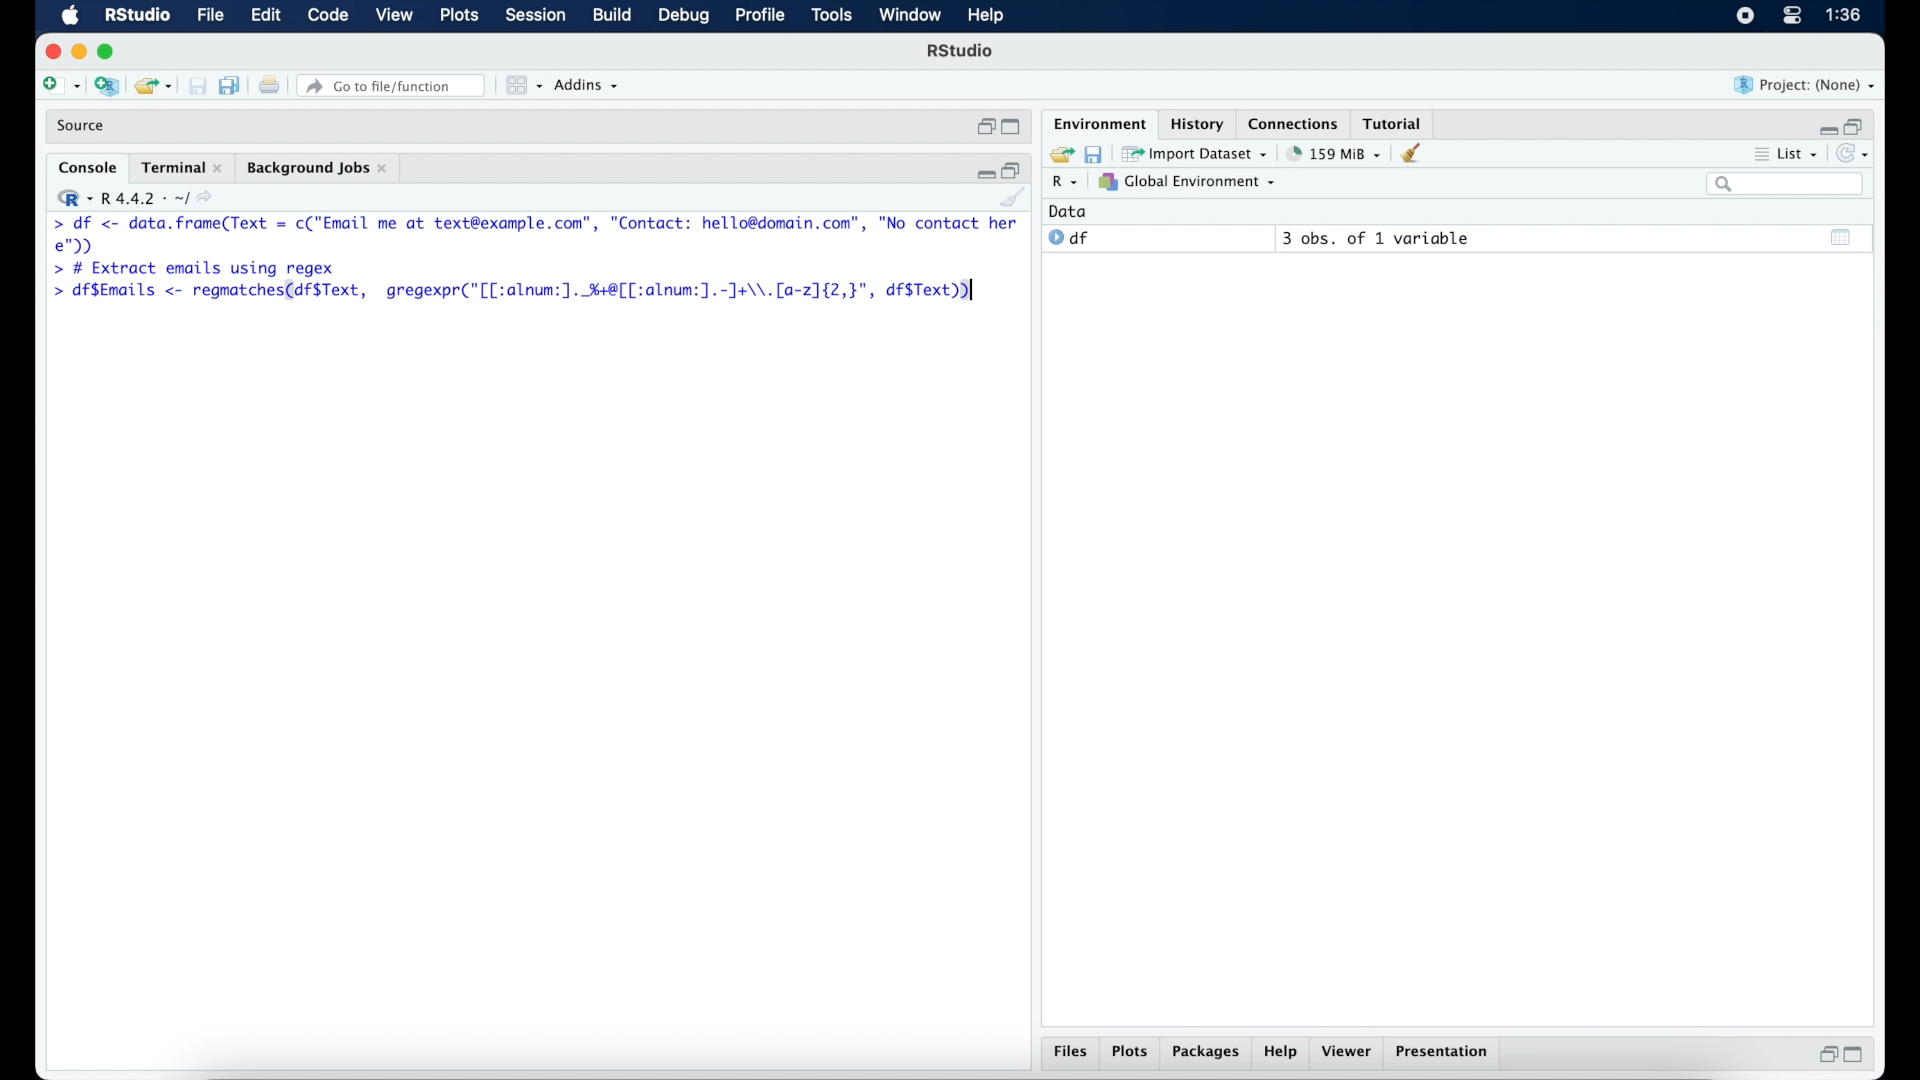  Describe the element at coordinates (986, 16) in the screenshot. I see `help` at that location.